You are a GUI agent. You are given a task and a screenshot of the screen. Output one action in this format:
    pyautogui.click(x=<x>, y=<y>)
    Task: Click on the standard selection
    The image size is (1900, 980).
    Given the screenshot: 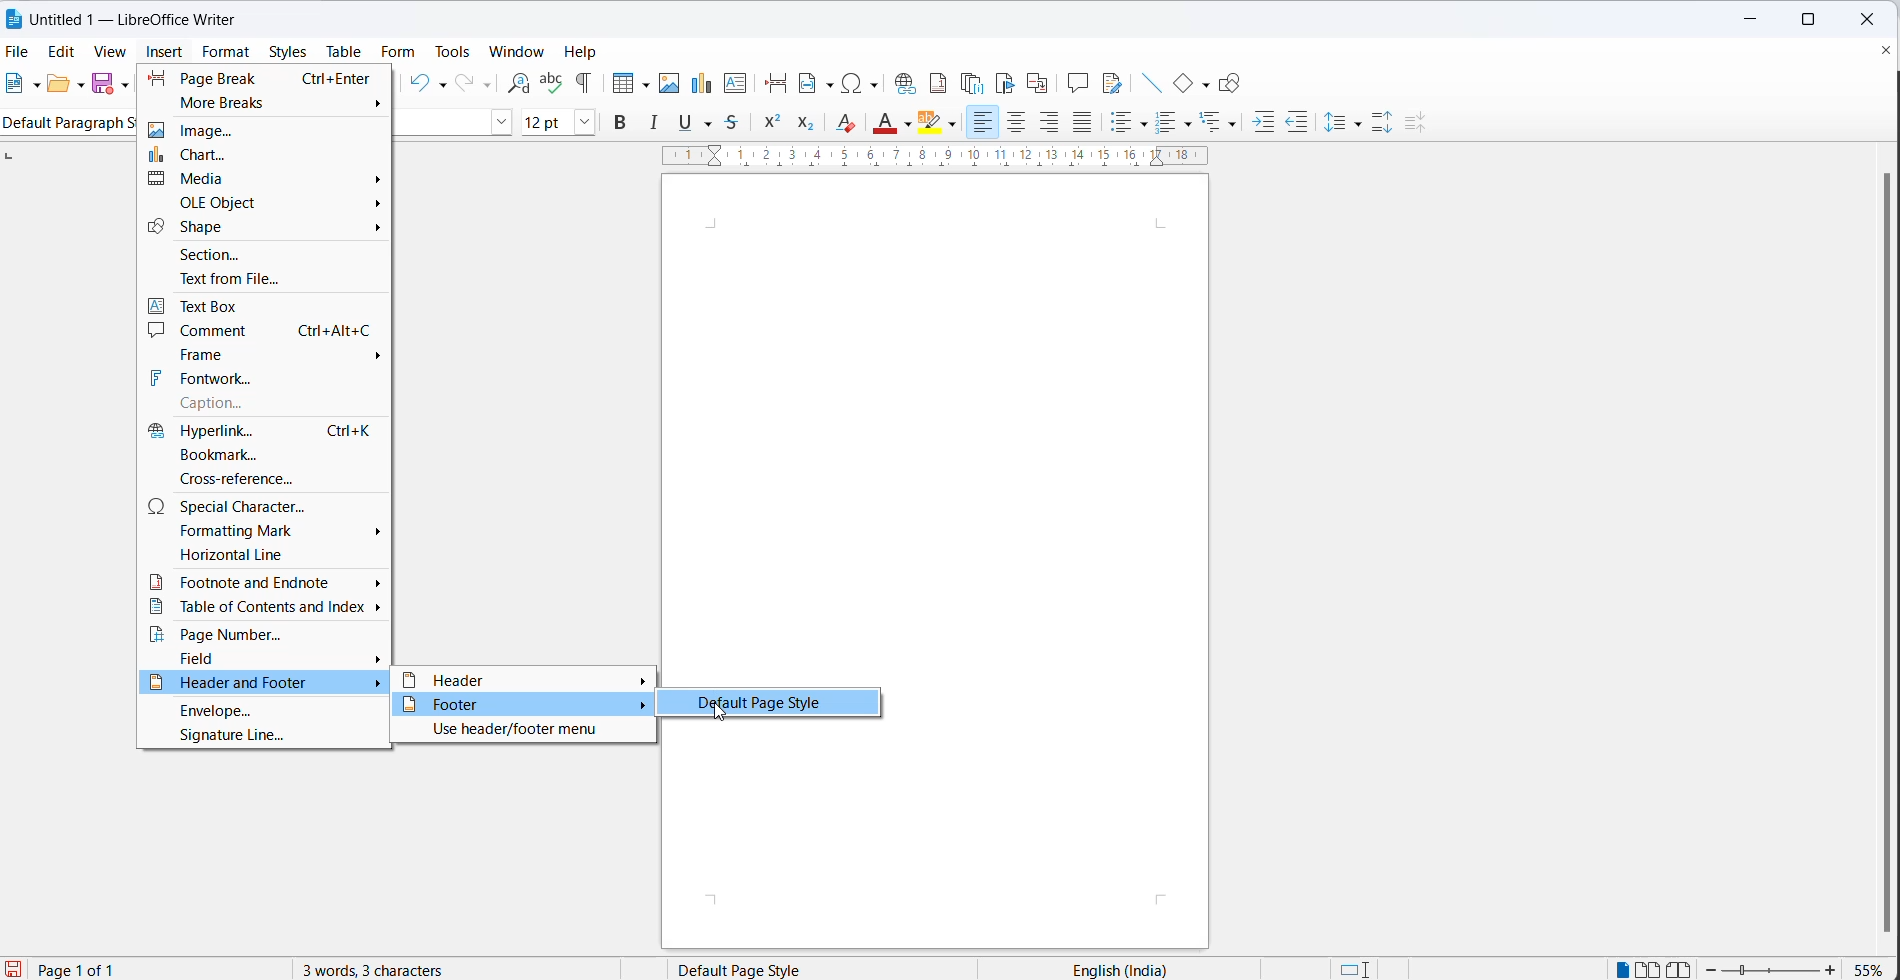 What is the action you would take?
    pyautogui.click(x=1359, y=969)
    